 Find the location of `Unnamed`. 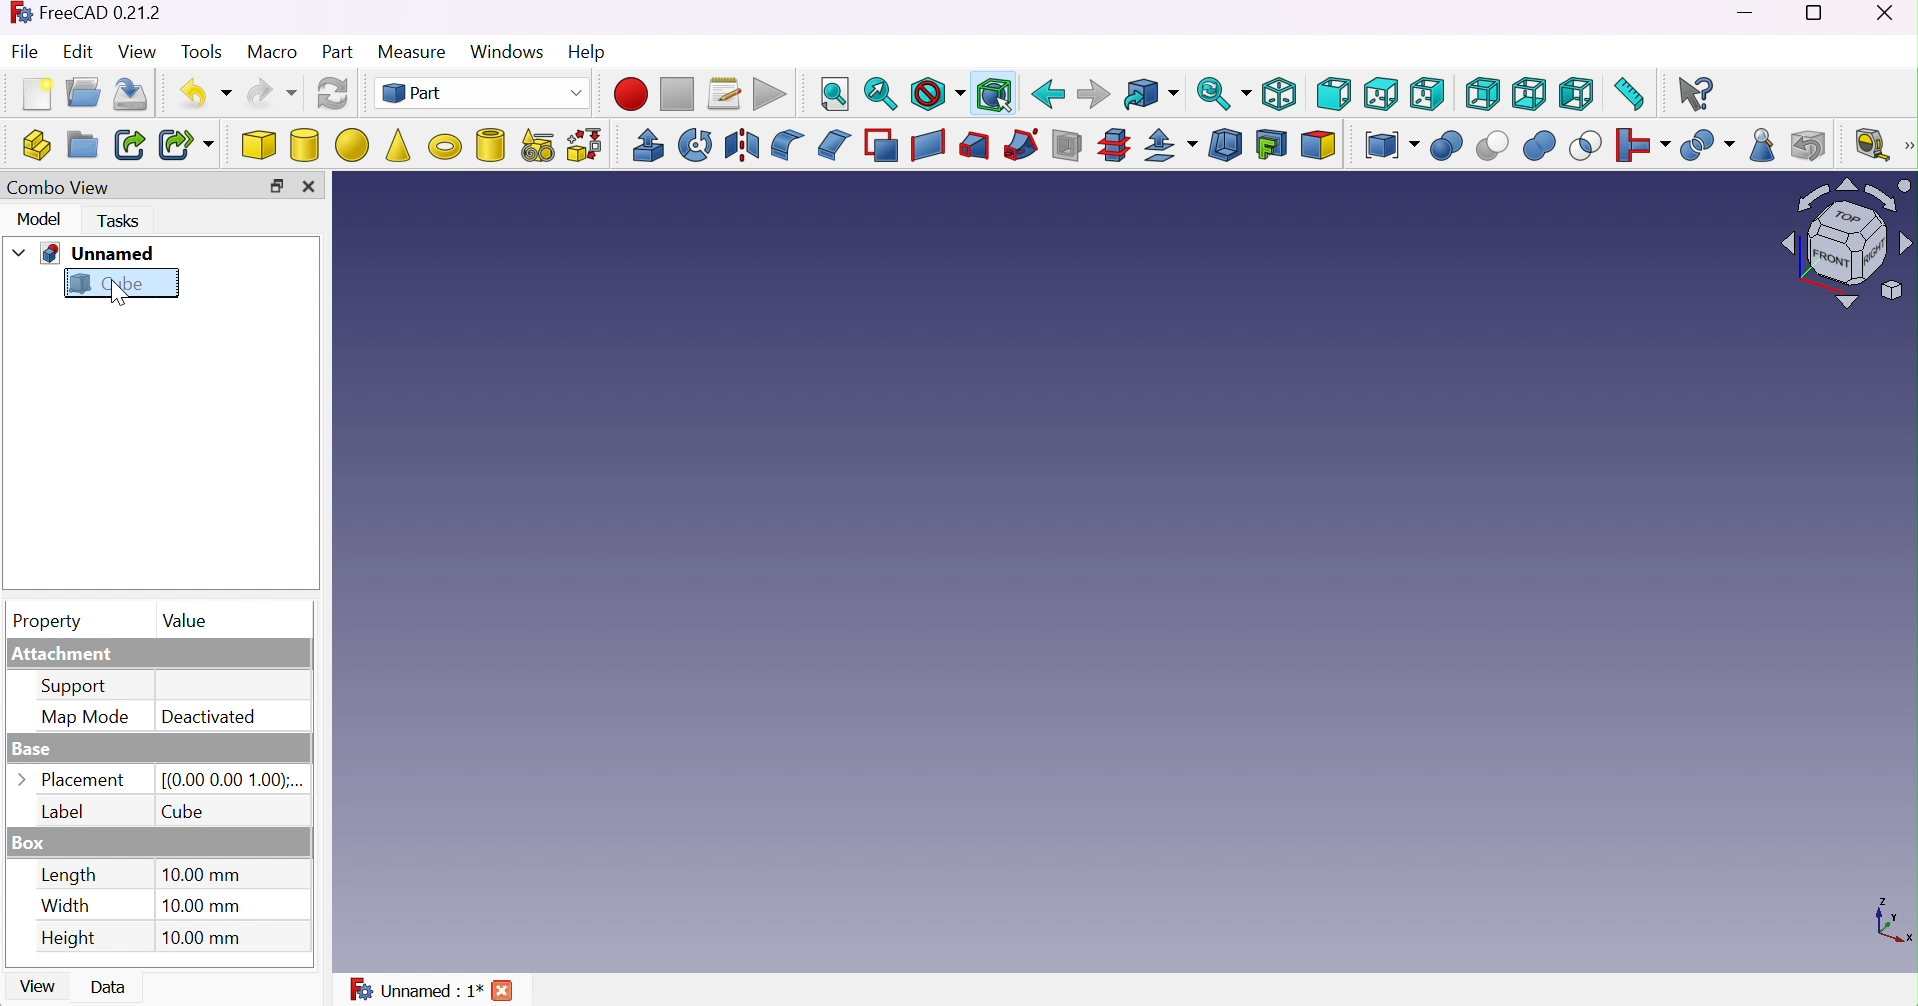

Unnamed is located at coordinates (100, 254).